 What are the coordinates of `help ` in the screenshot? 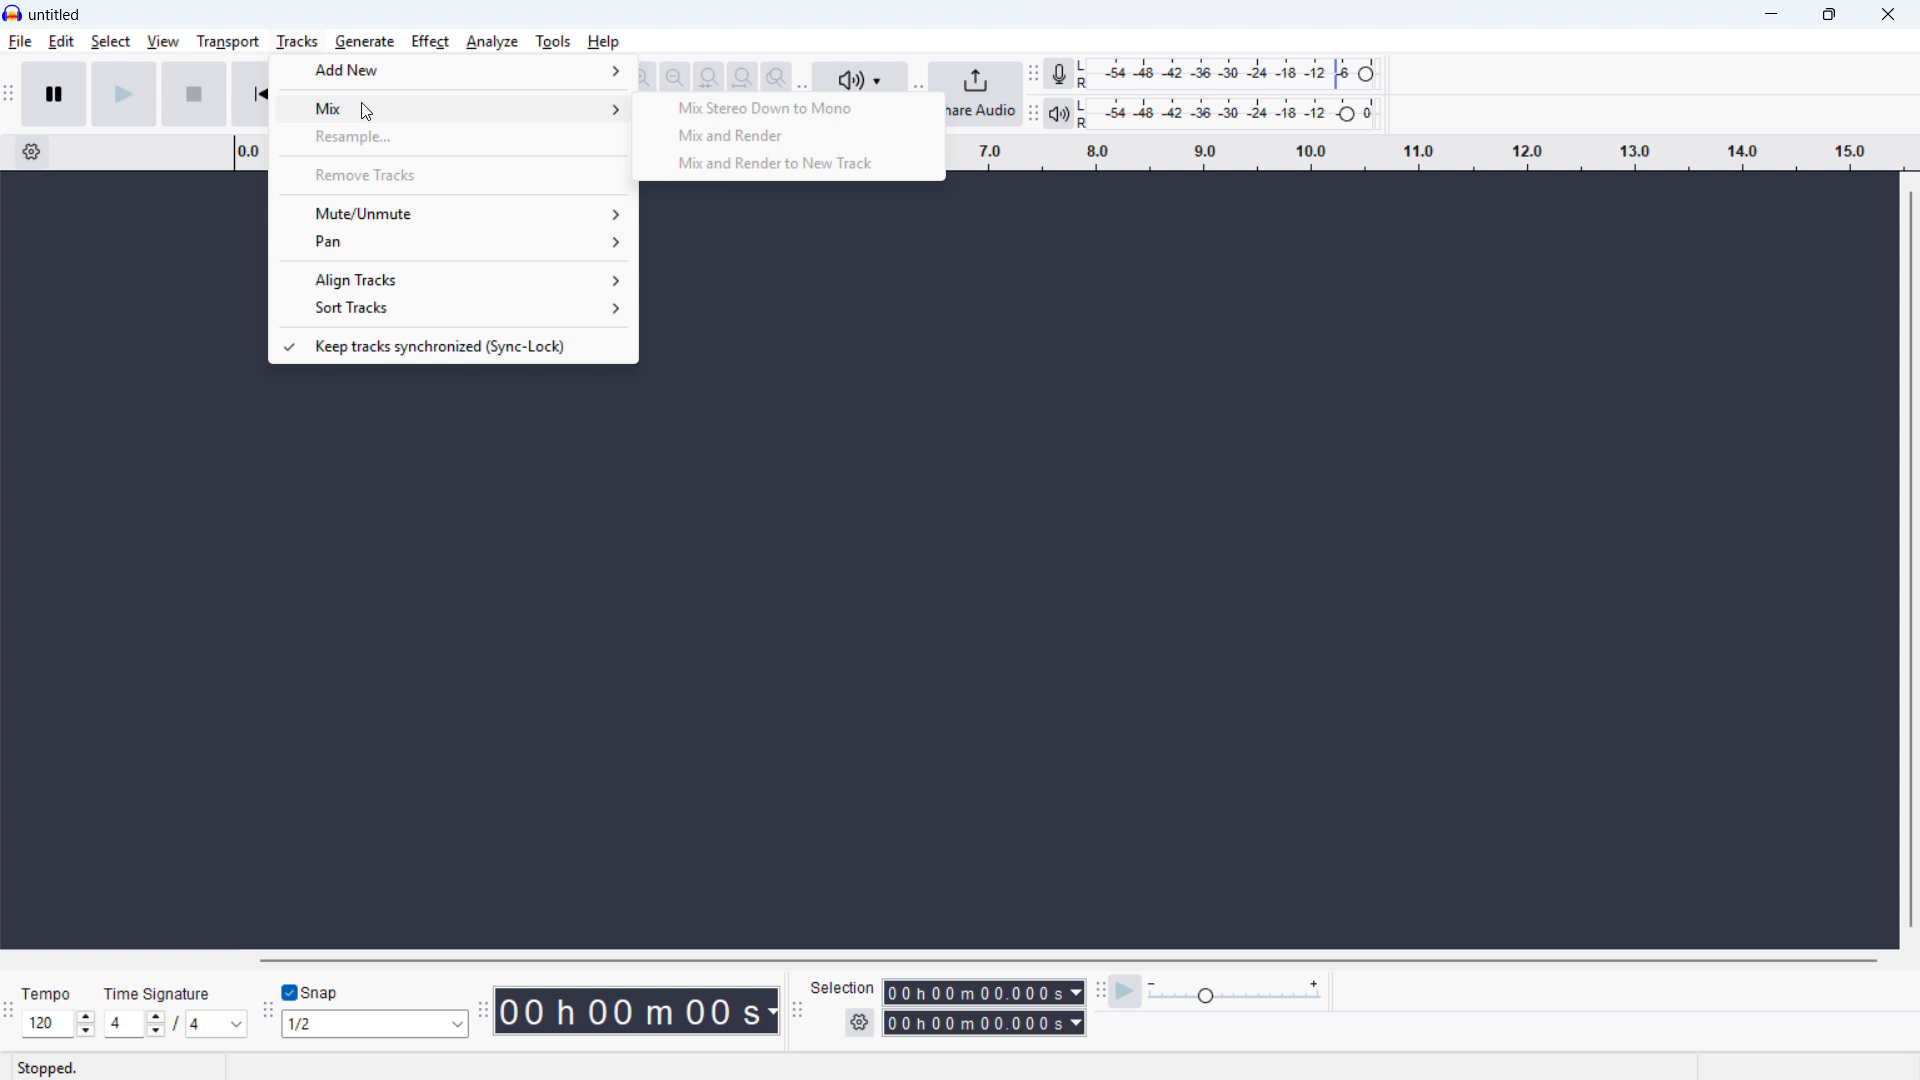 It's located at (604, 42).